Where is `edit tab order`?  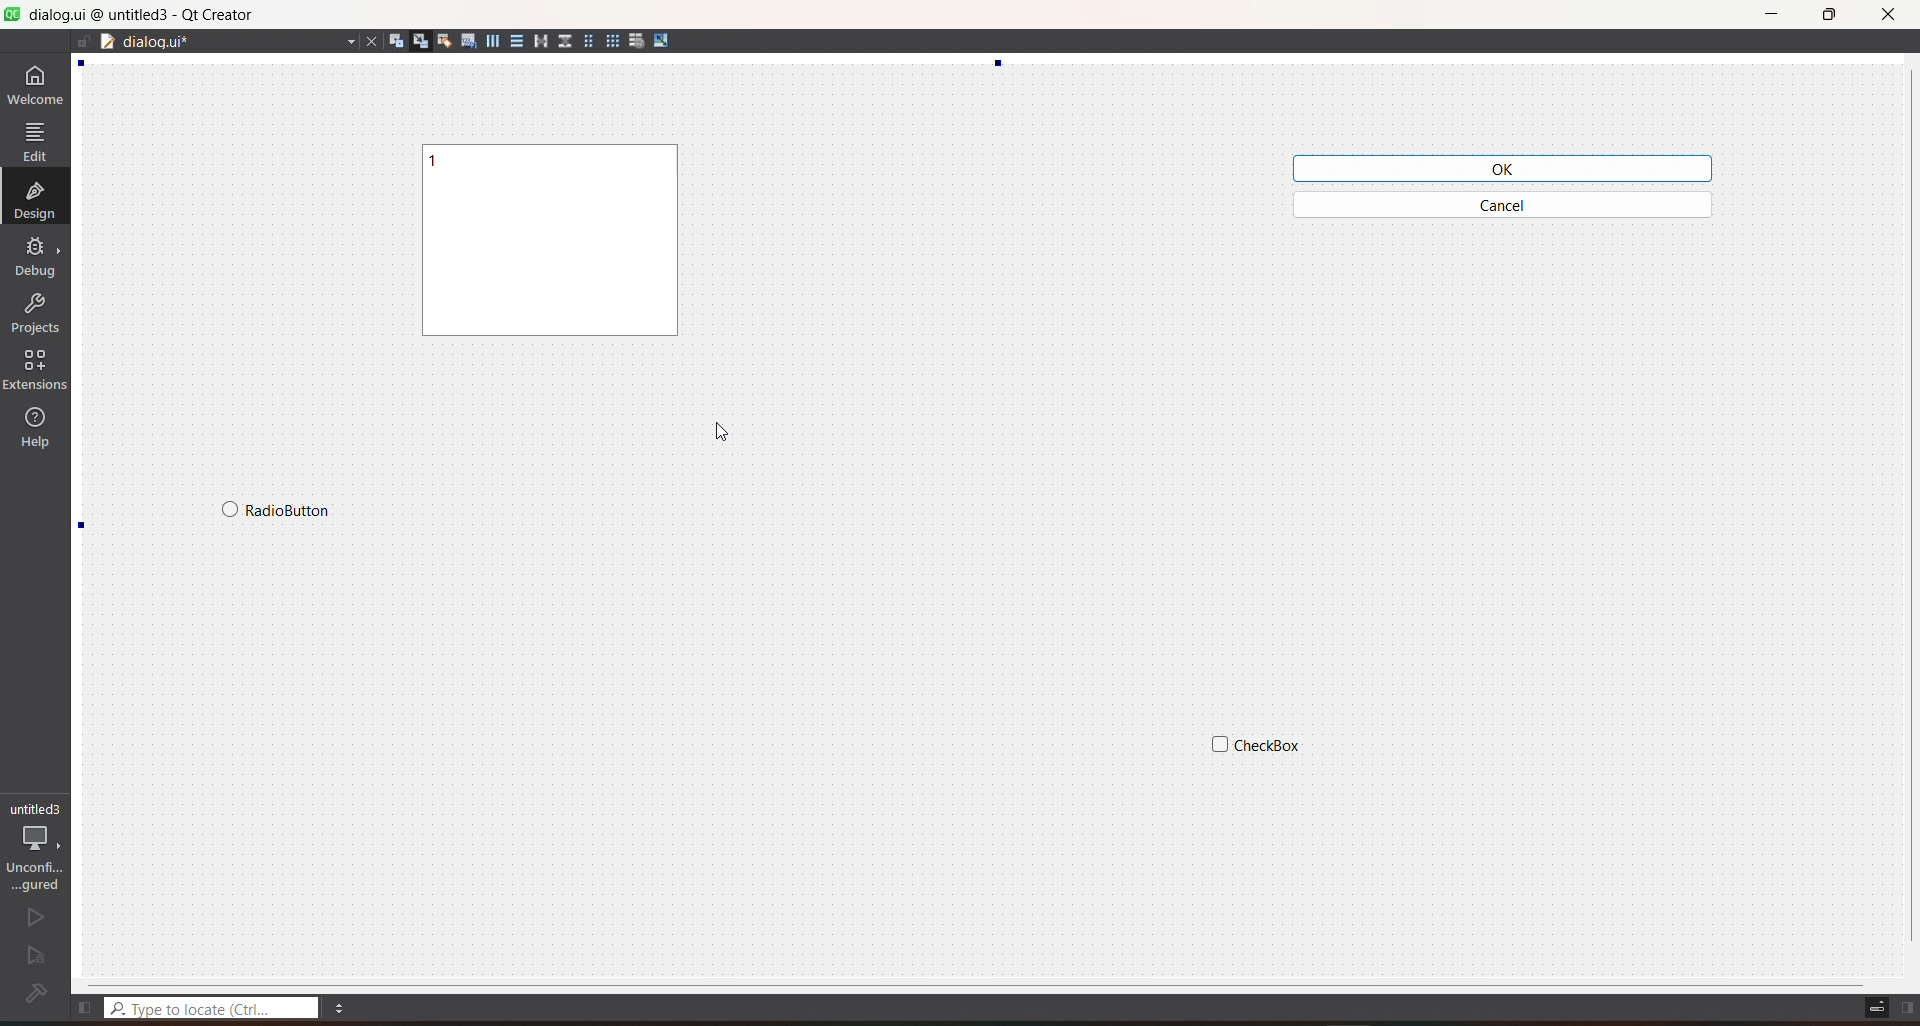 edit tab order is located at coordinates (468, 44).